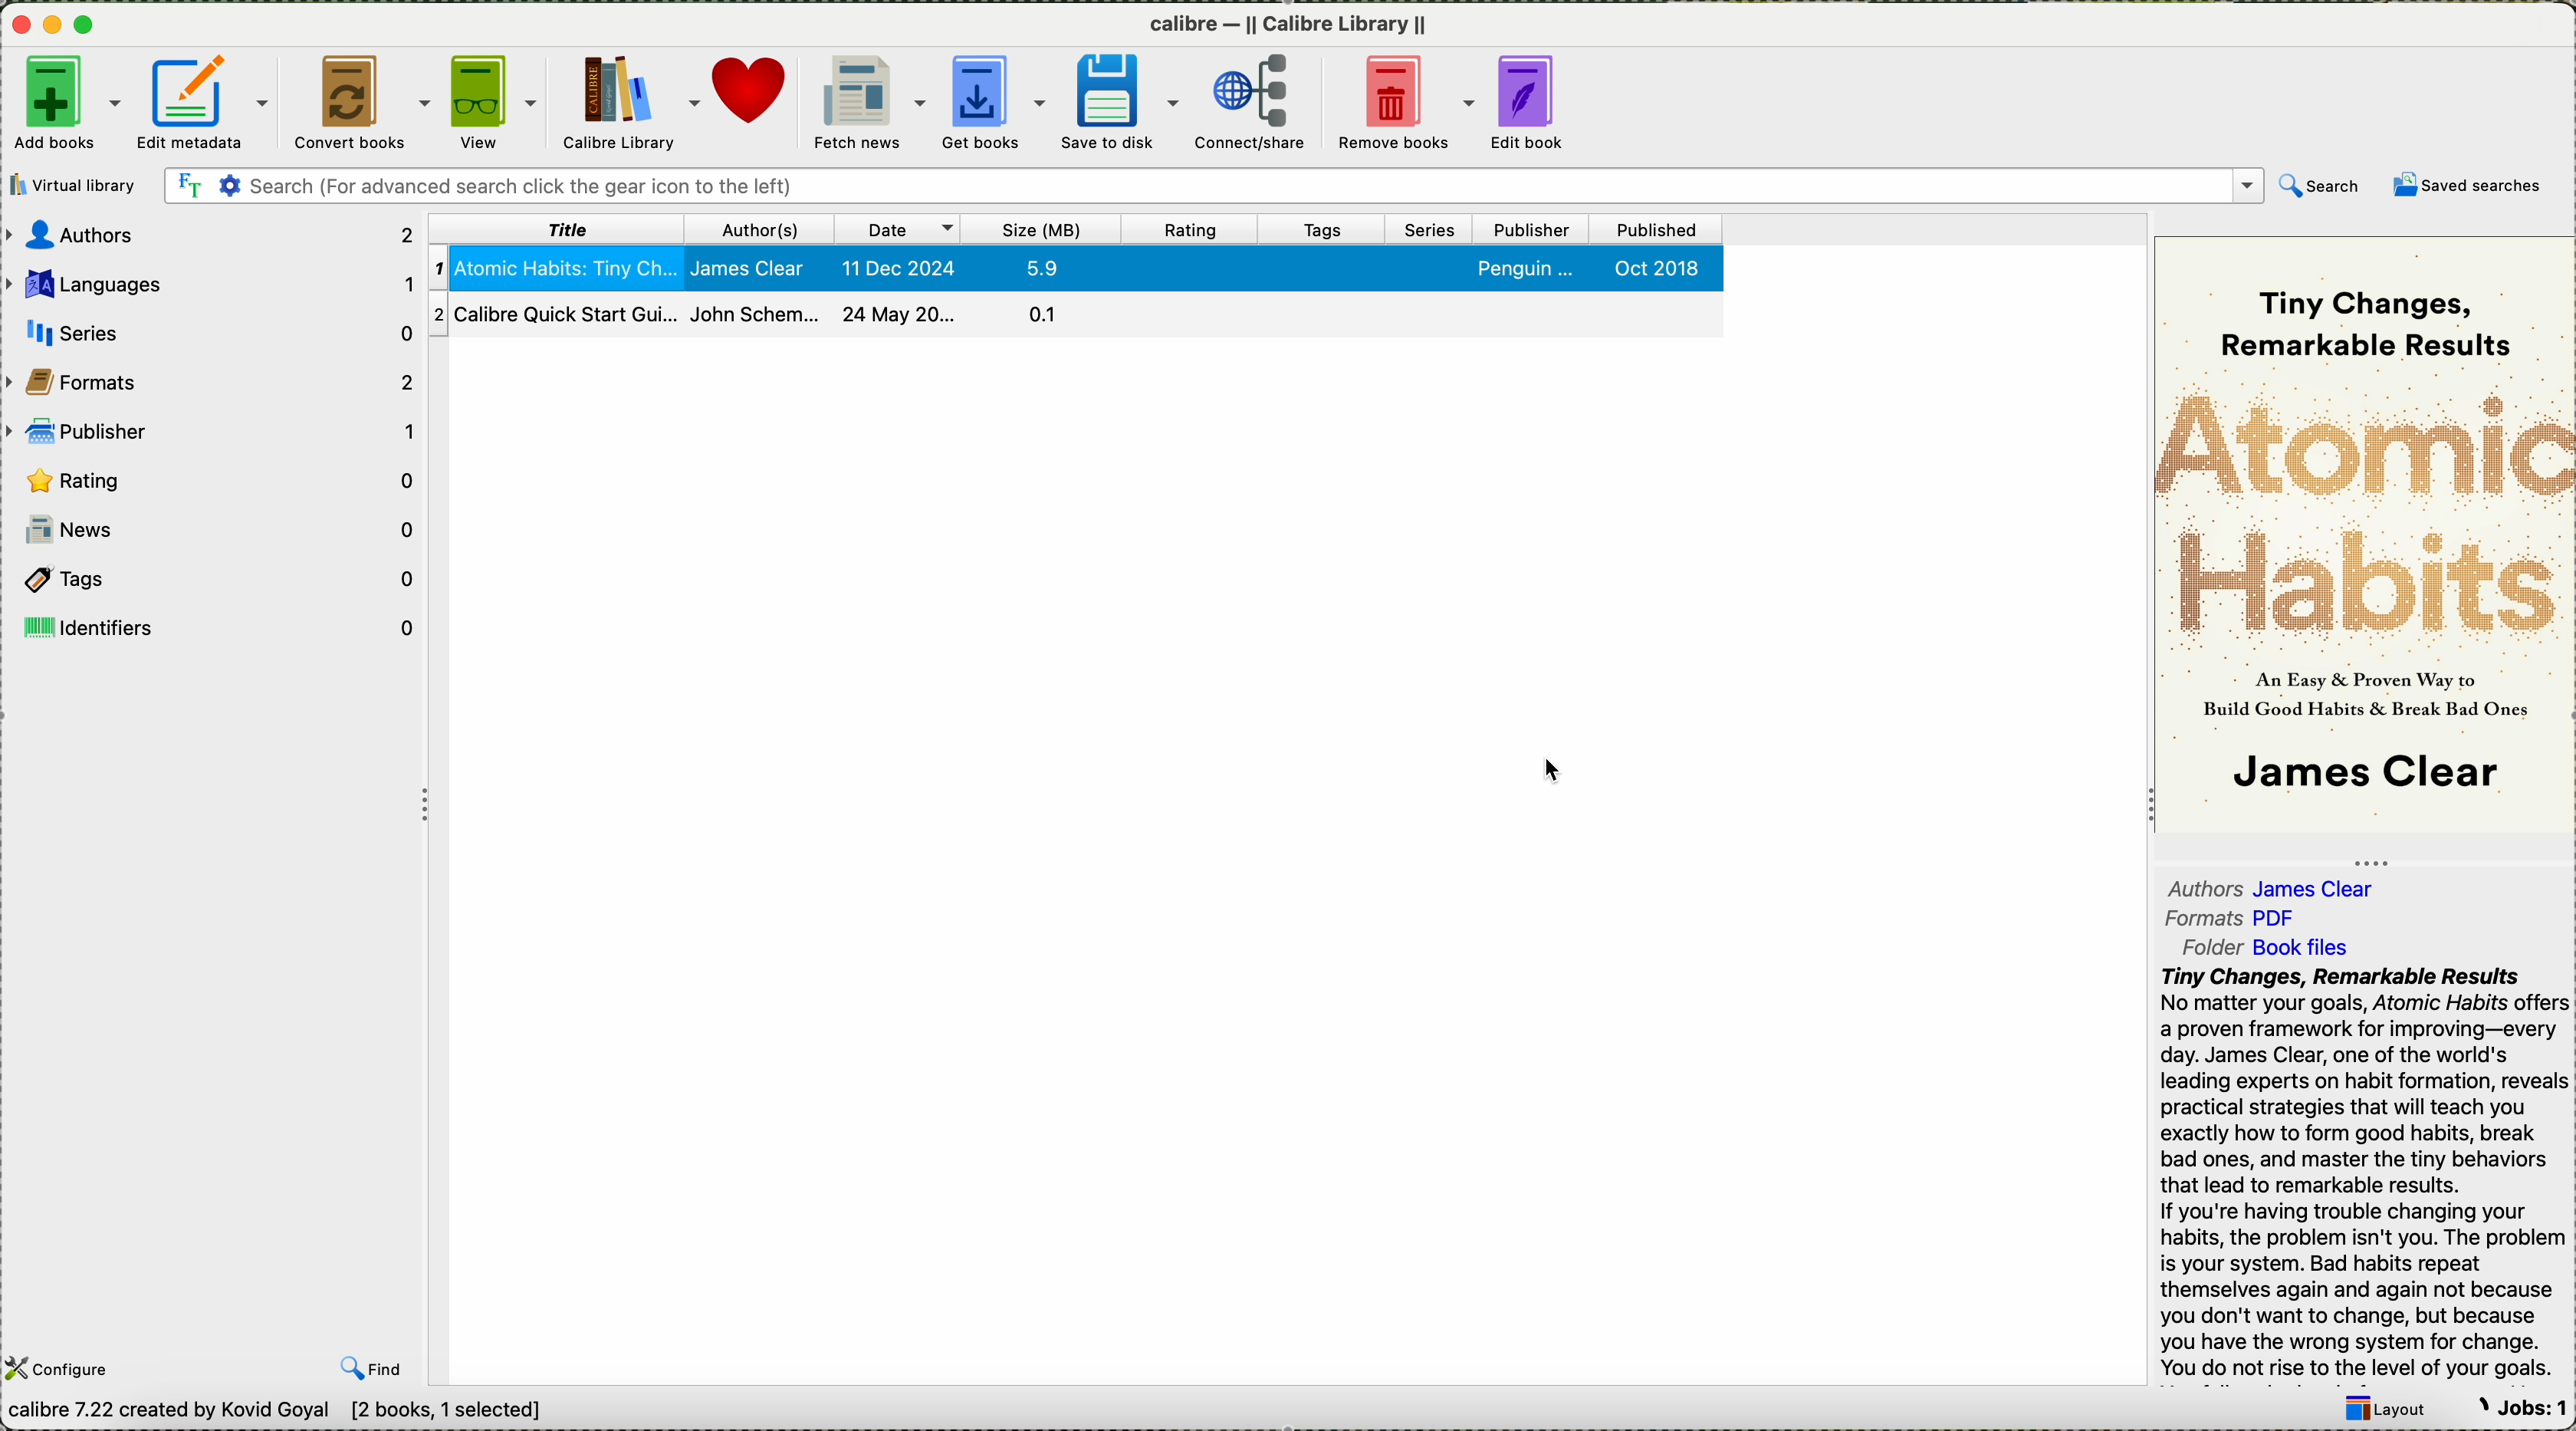  Describe the element at coordinates (24, 27) in the screenshot. I see `close` at that location.